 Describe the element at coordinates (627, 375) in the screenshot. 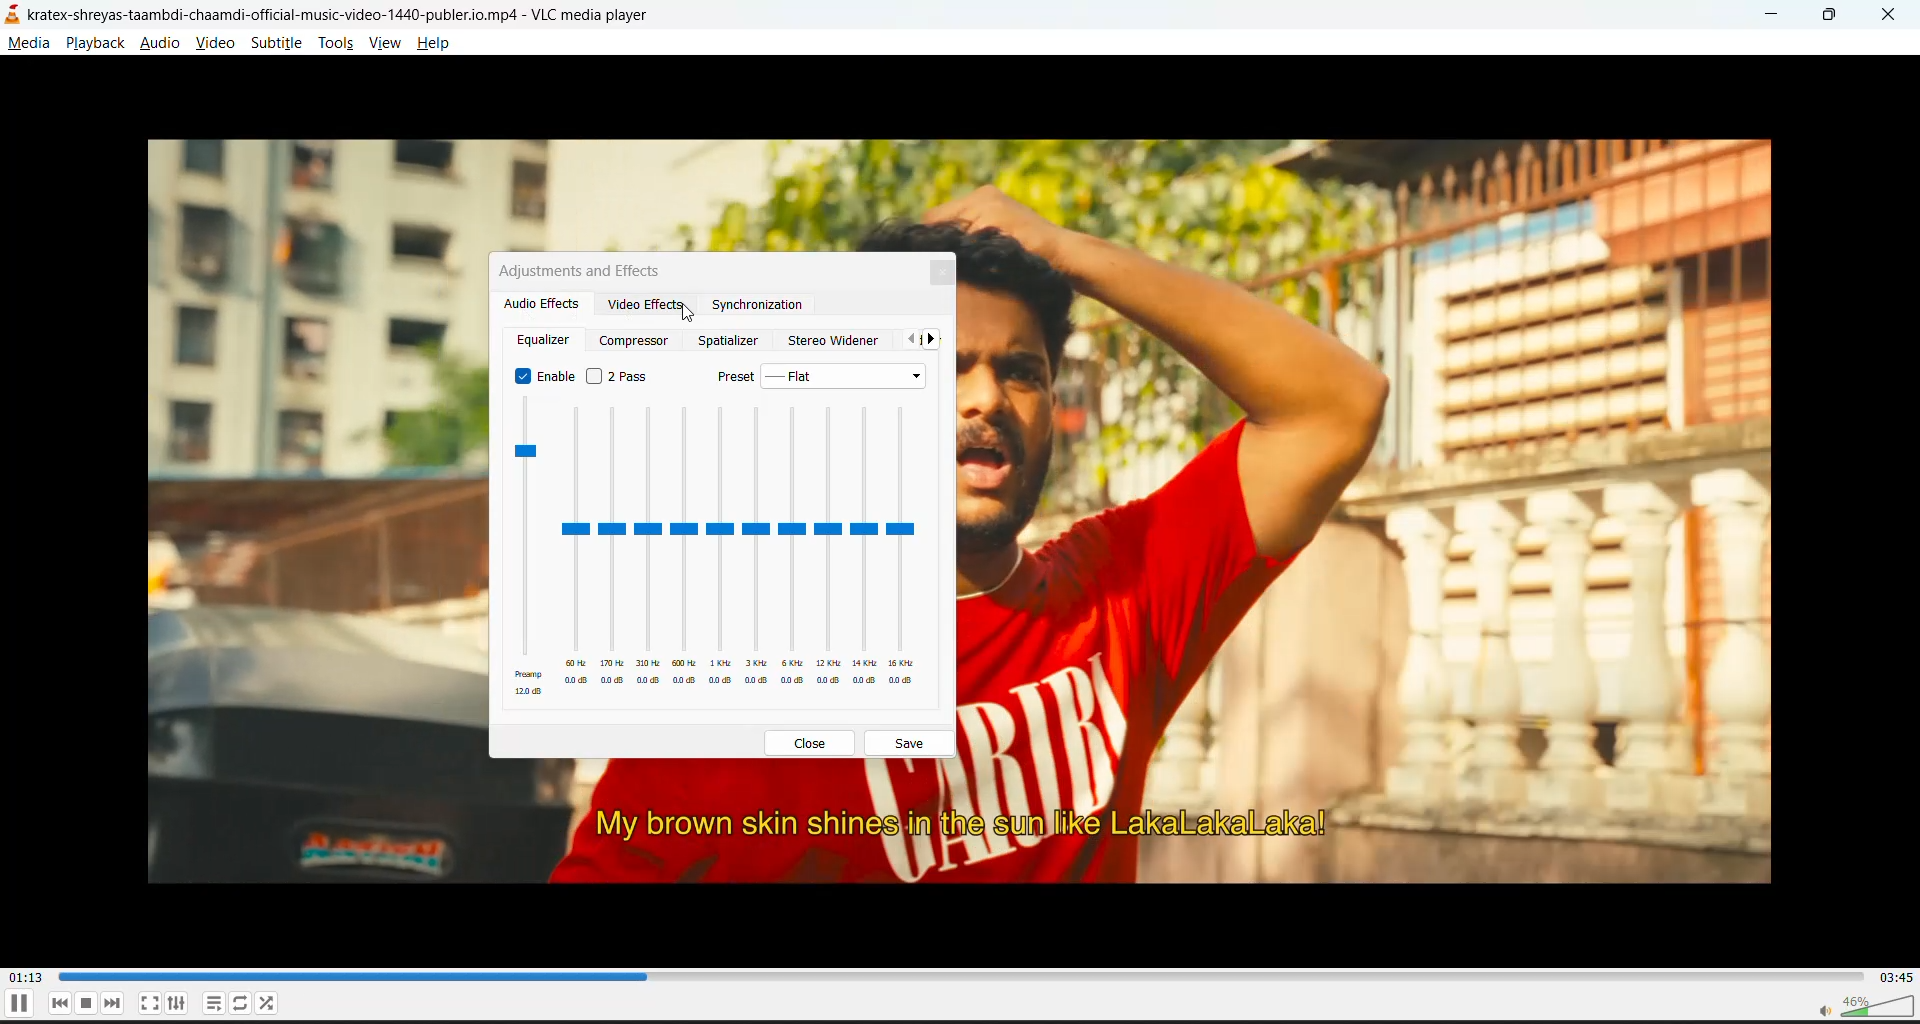

I see `2 pass` at that location.